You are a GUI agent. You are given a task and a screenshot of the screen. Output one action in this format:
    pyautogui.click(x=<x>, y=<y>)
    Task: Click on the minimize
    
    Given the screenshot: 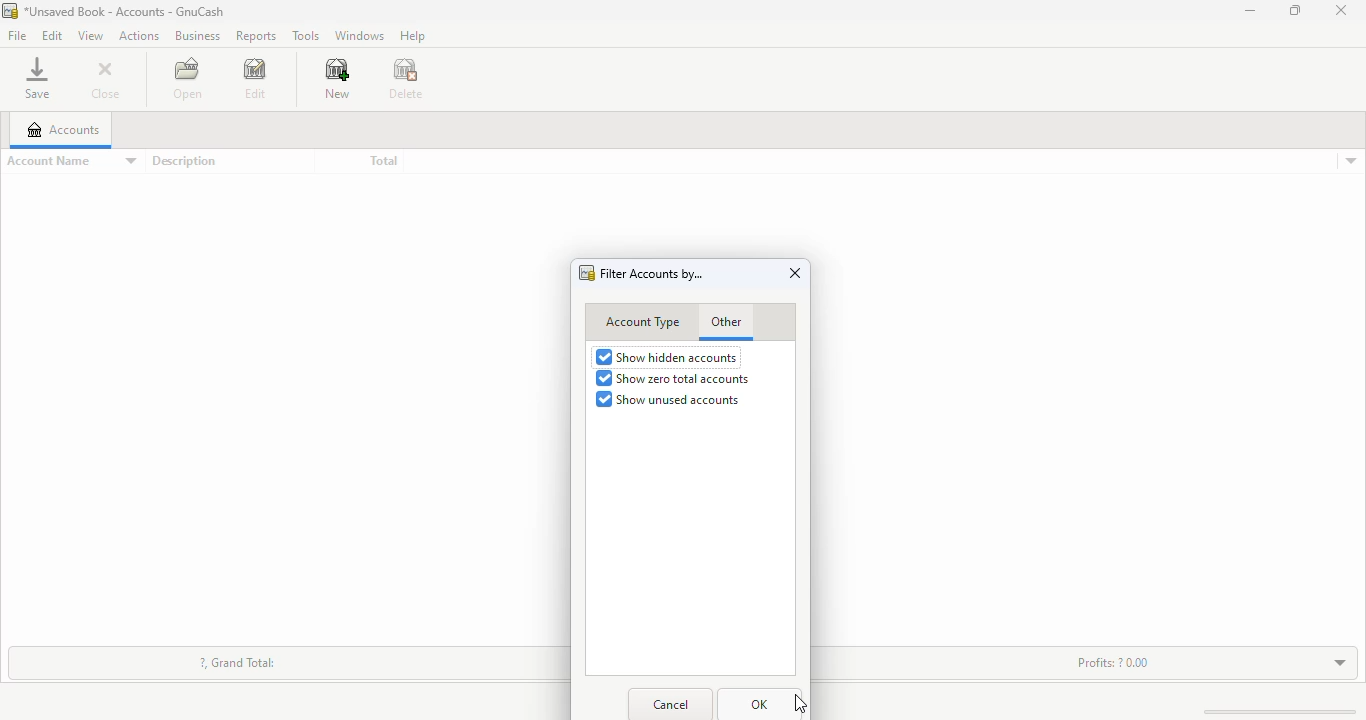 What is the action you would take?
    pyautogui.click(x=1250, y=10)
    